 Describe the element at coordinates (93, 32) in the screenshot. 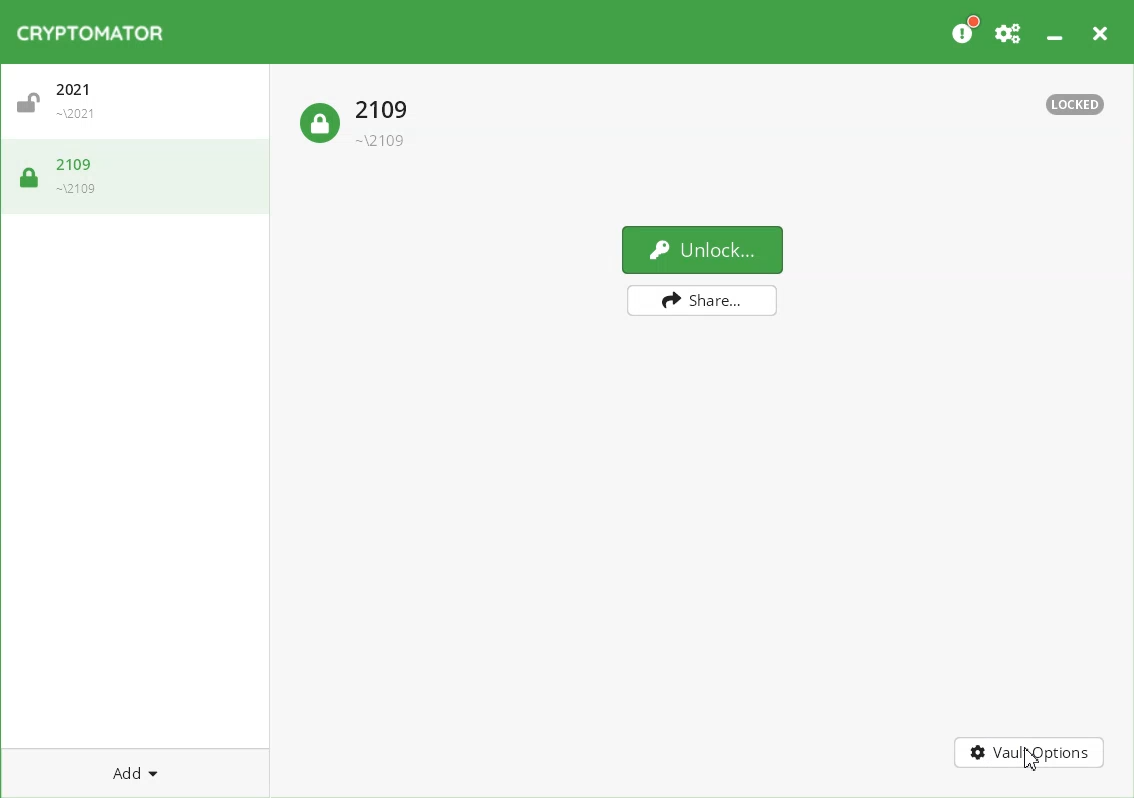

I see `Logo` at that location.